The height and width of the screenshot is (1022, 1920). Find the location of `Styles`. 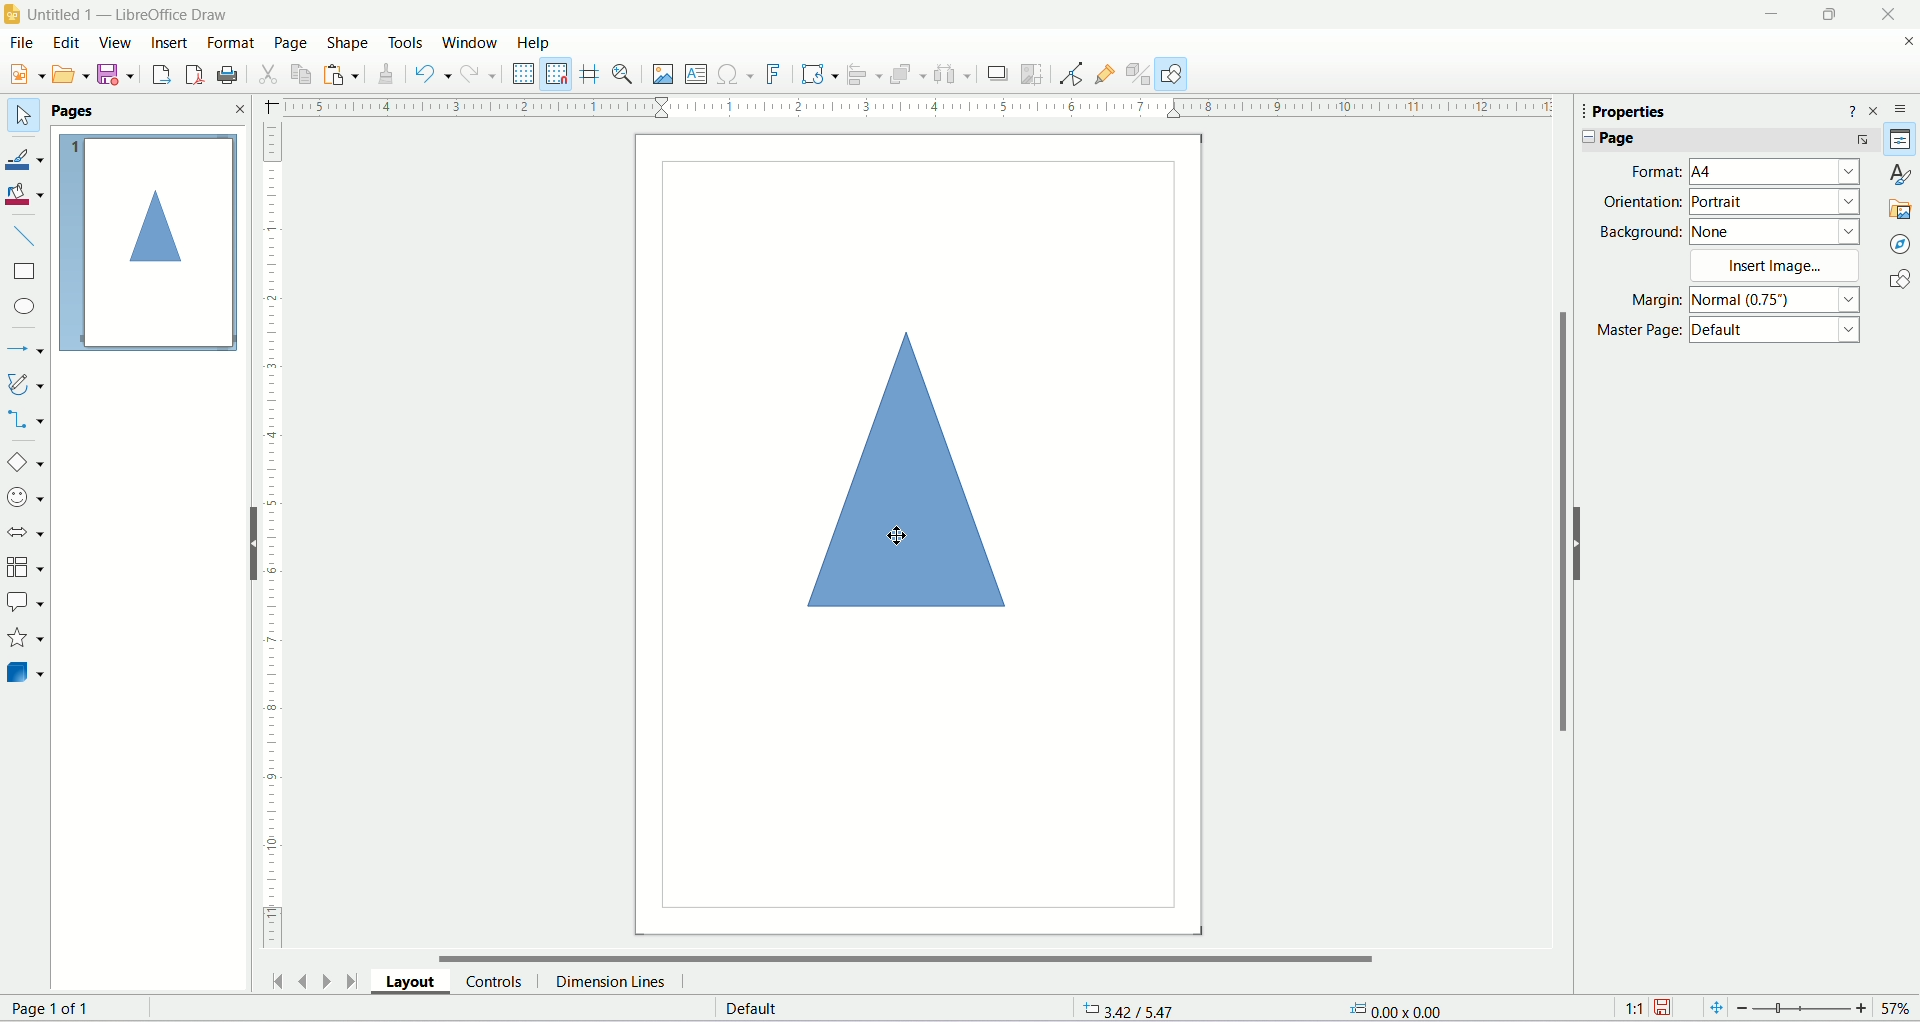

Styles is located at coordinates (1902, 175).